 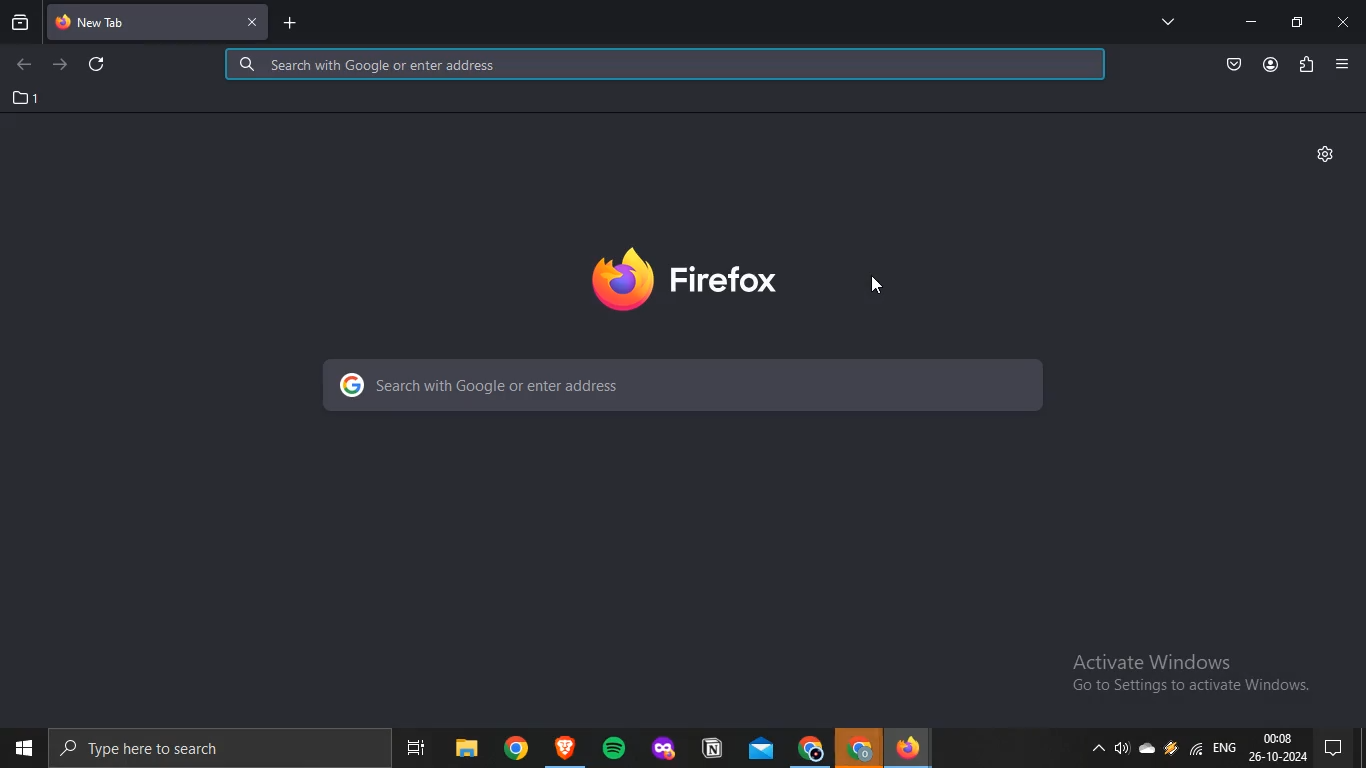 What do you see at coordinates (1235, 66) in the screenshot?
I see `save to pocket` at bounding box center [1235, 66].